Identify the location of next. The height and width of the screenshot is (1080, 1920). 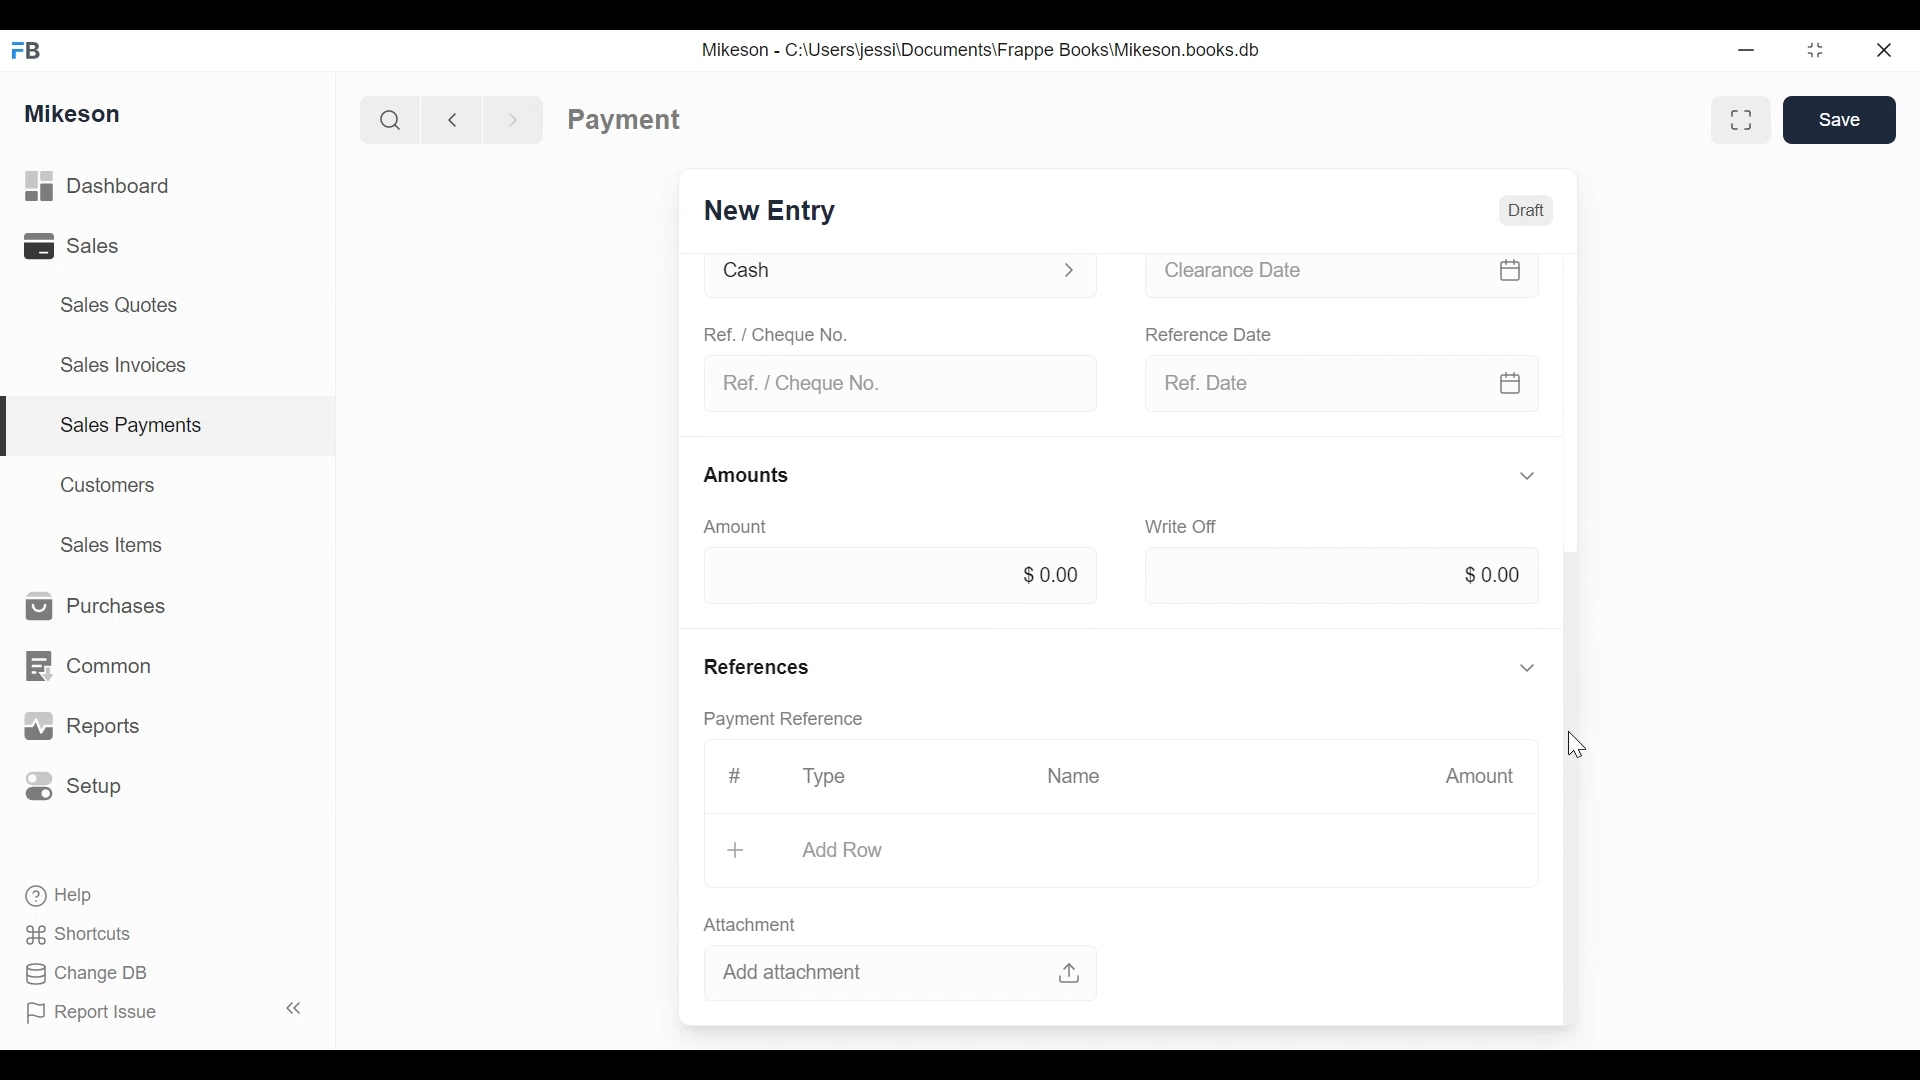
(511, 119).